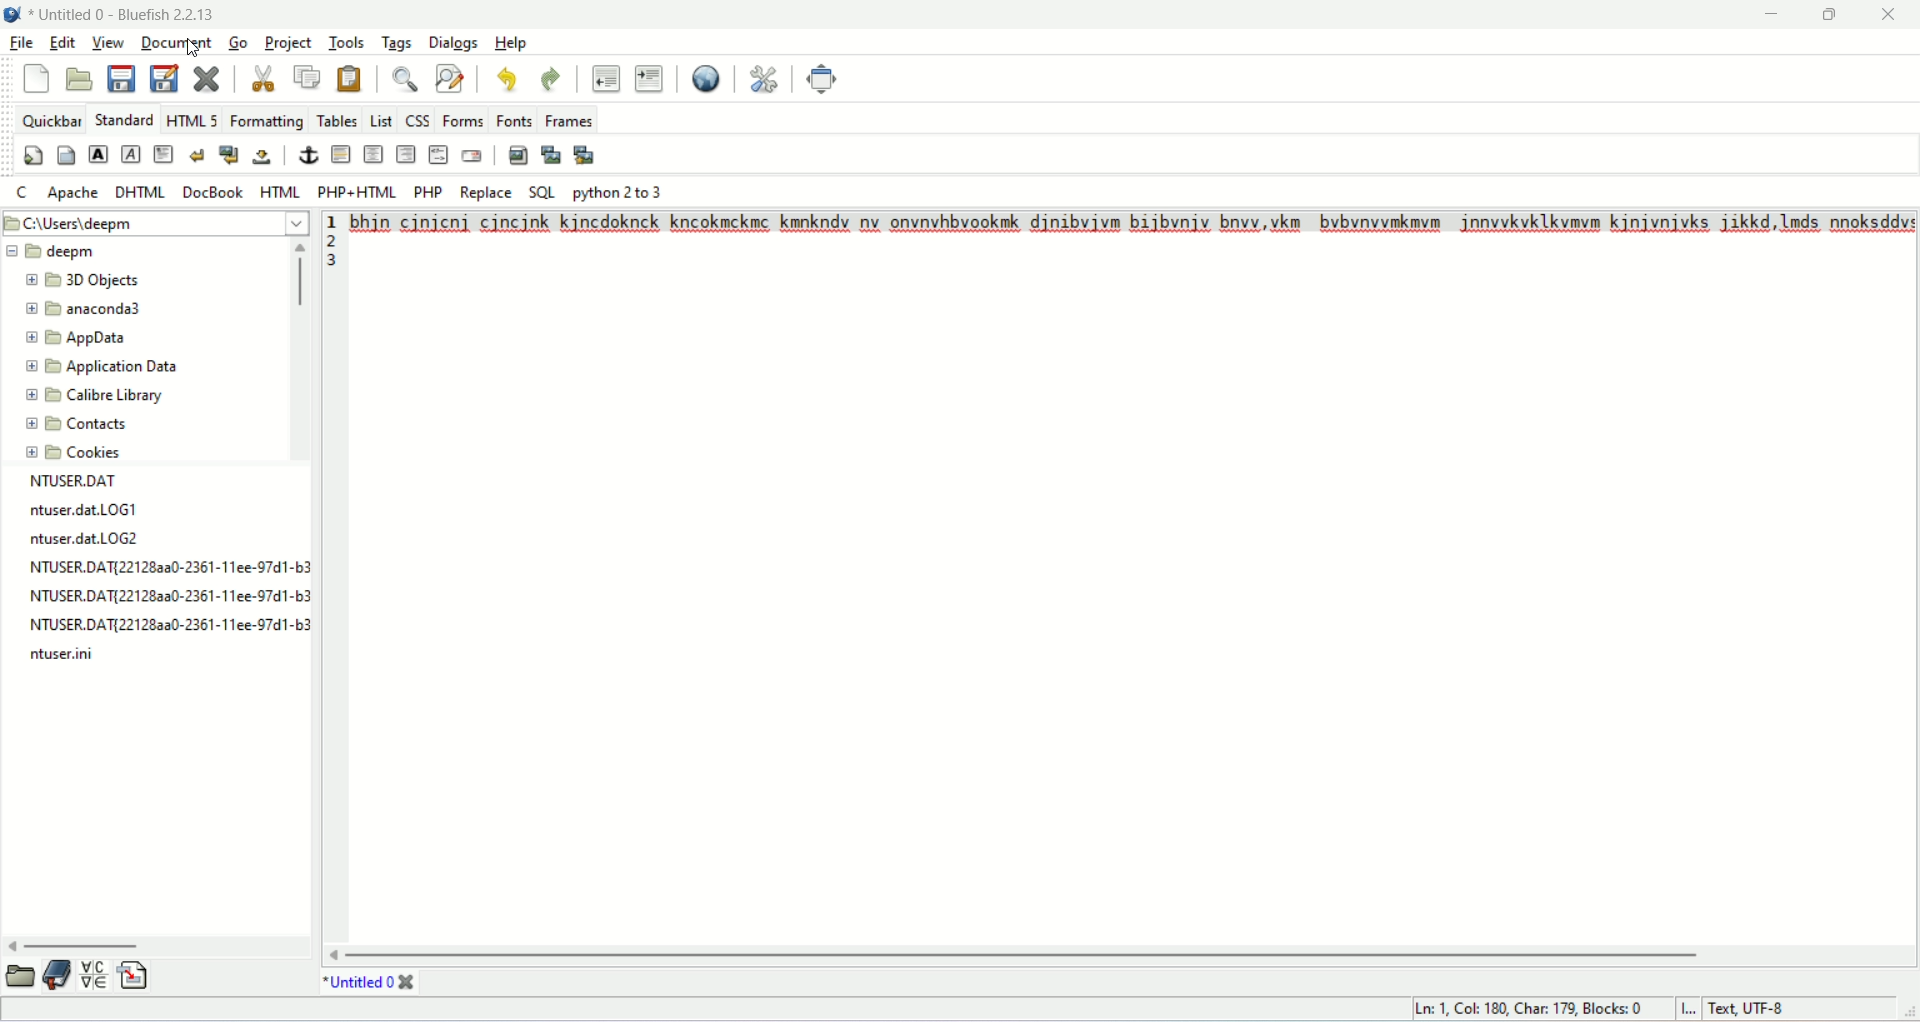 The width and height of the screenshot is (1920, 1022). Describe the element at coordinates (194, 120) in the screenshot. I see `HTML 5` at that location.